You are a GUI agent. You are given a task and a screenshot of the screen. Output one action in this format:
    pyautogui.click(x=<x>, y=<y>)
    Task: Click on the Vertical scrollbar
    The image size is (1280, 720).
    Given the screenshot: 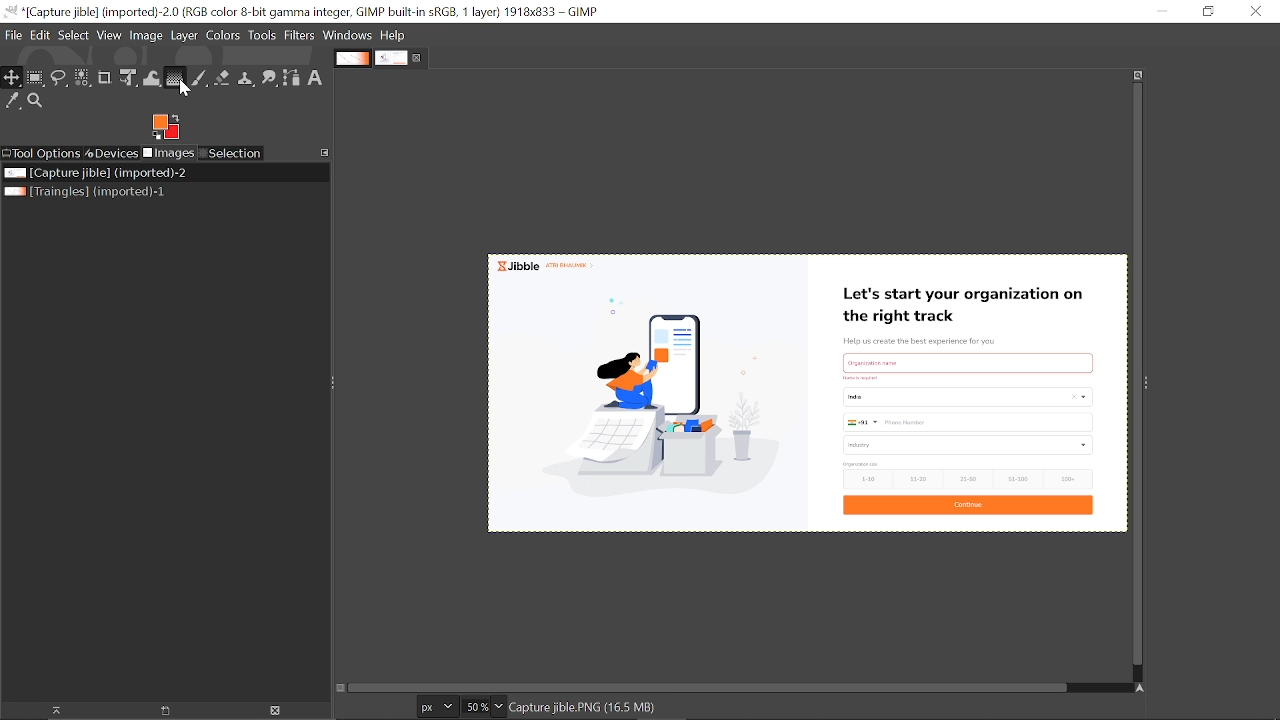 What is the action you would take?
    pyautogui.click(x=1134, y=372)
    